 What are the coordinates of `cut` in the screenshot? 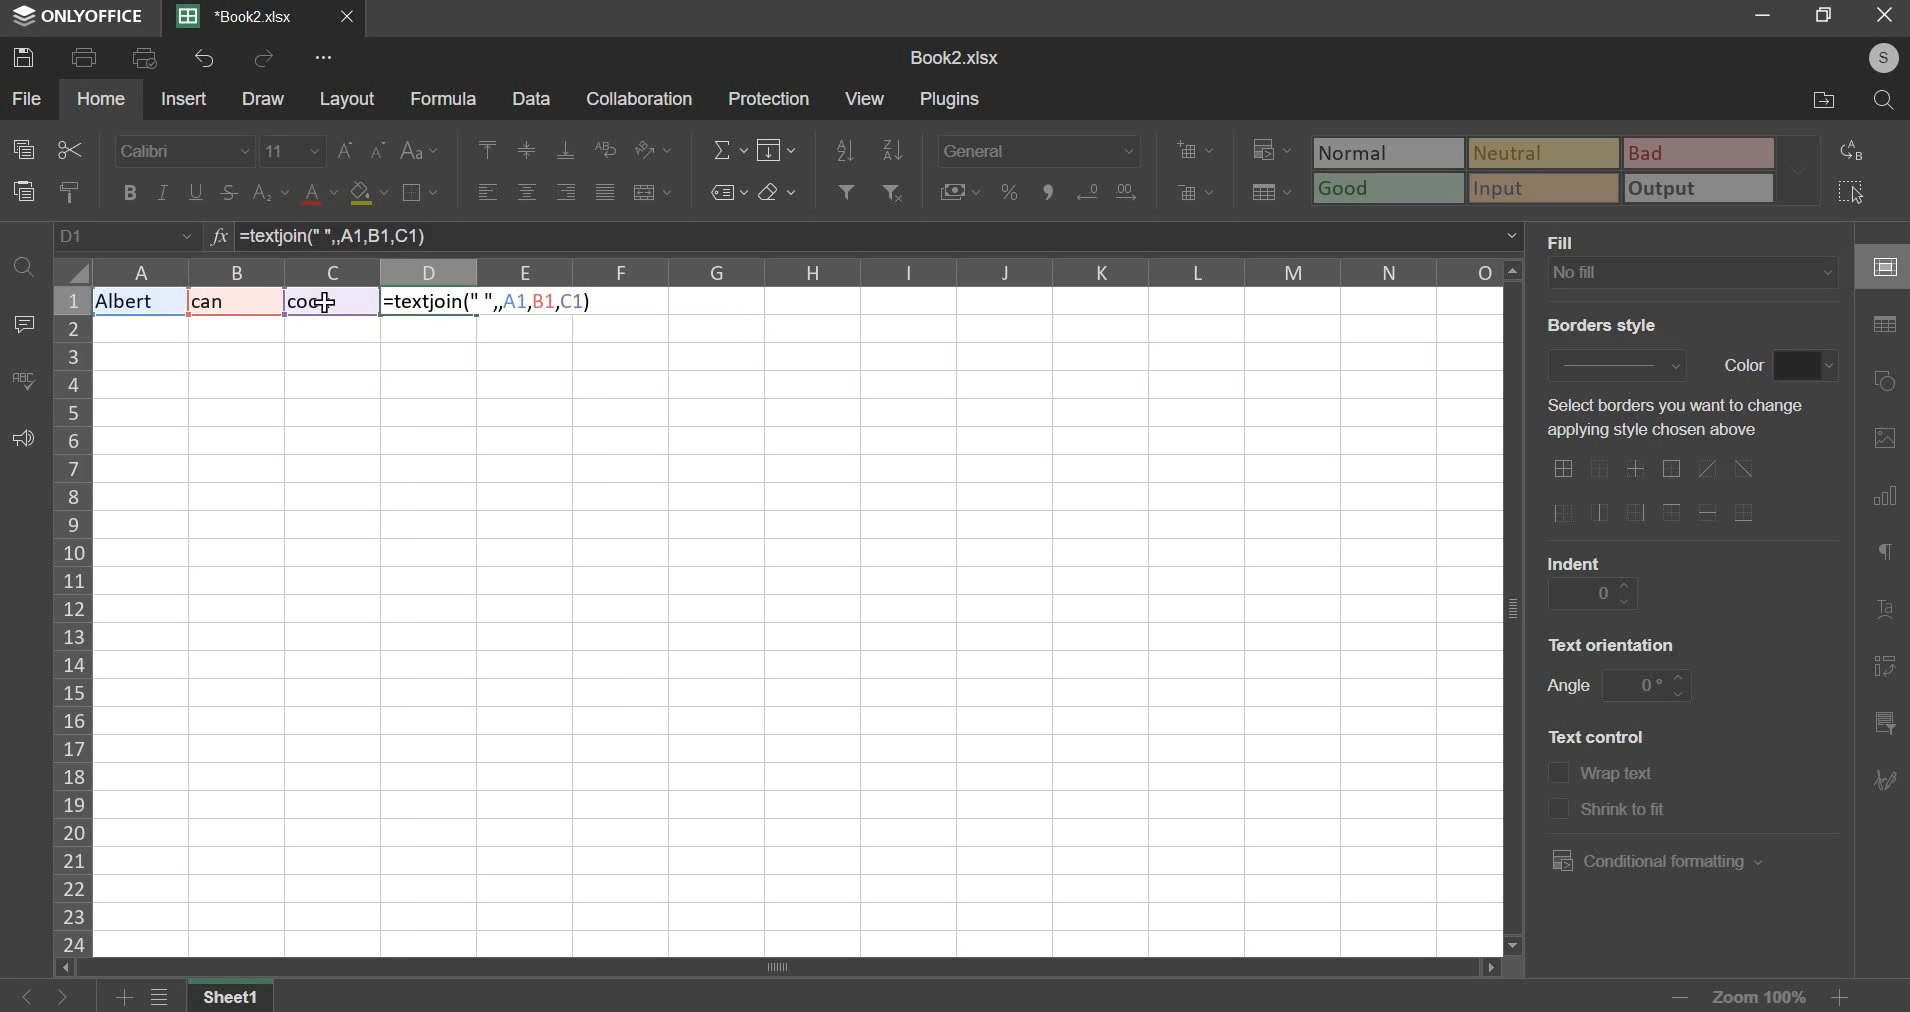 It's located at (68, 150).